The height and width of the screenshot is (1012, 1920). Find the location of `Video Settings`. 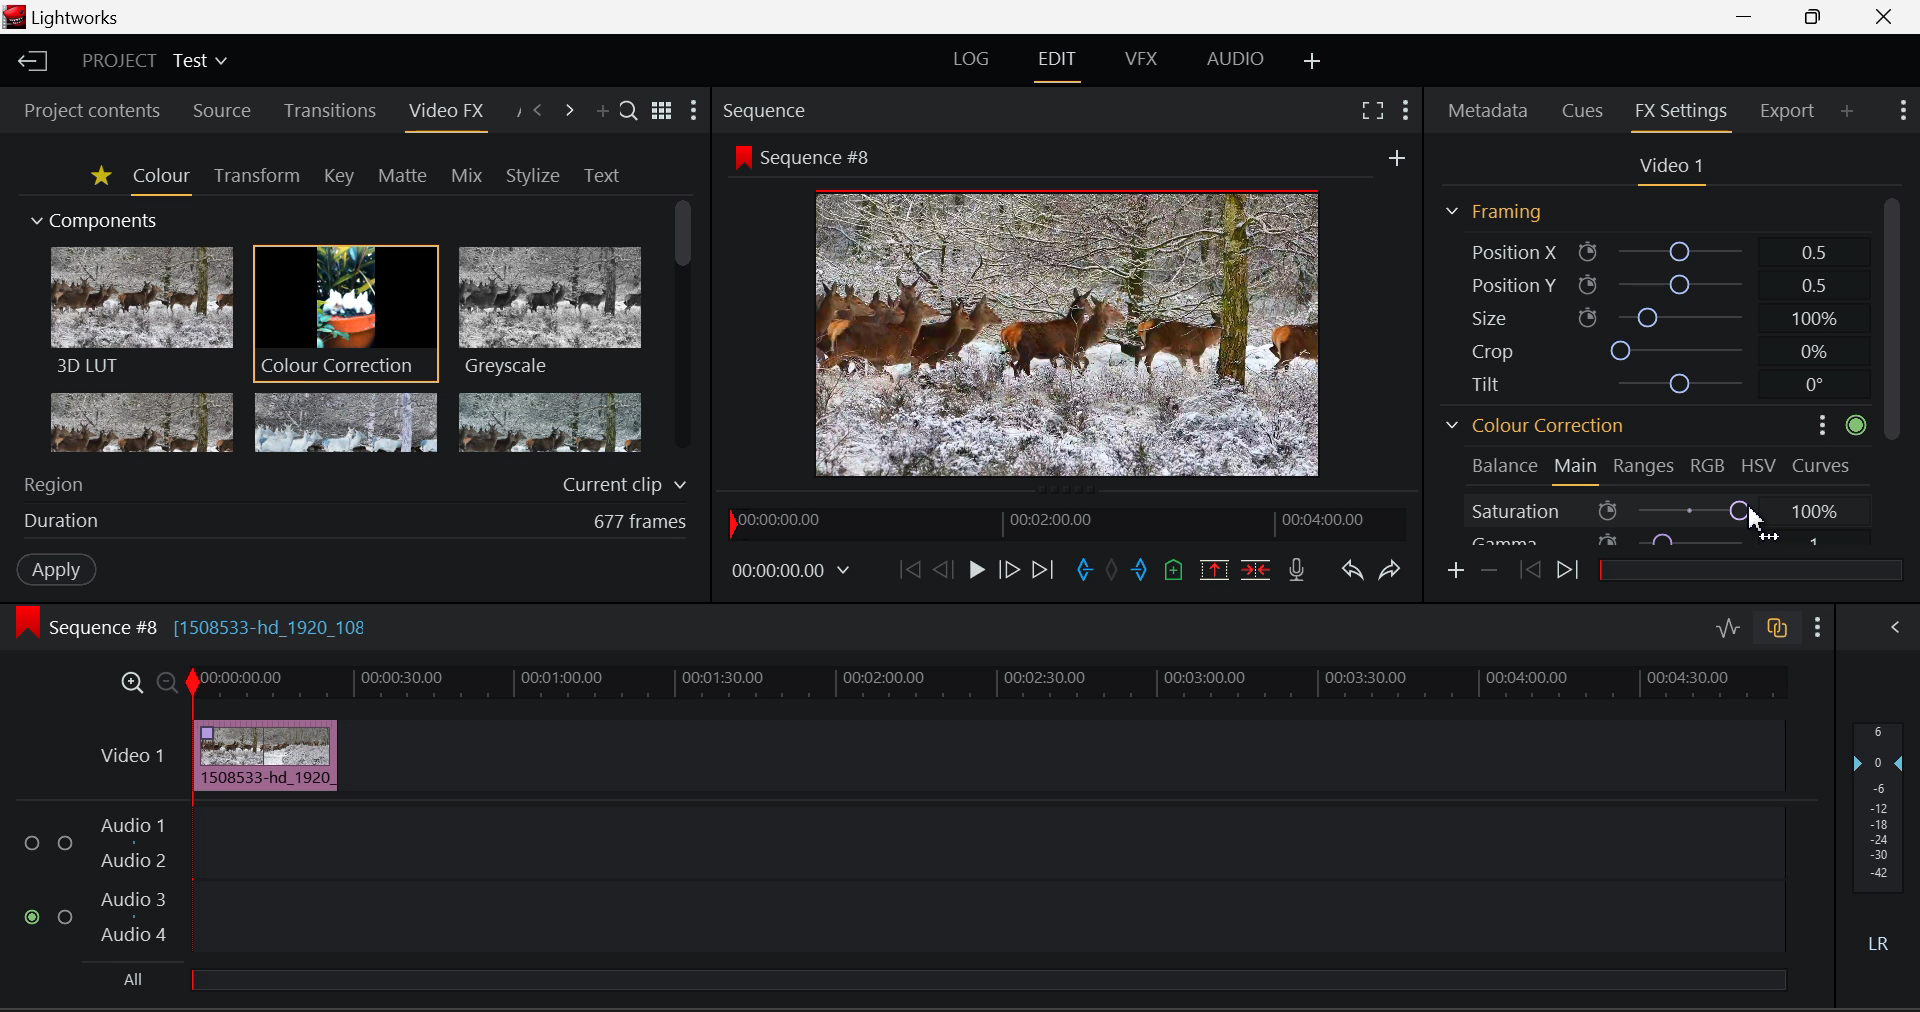

Video Settings is located at coordinates (1668, 168).